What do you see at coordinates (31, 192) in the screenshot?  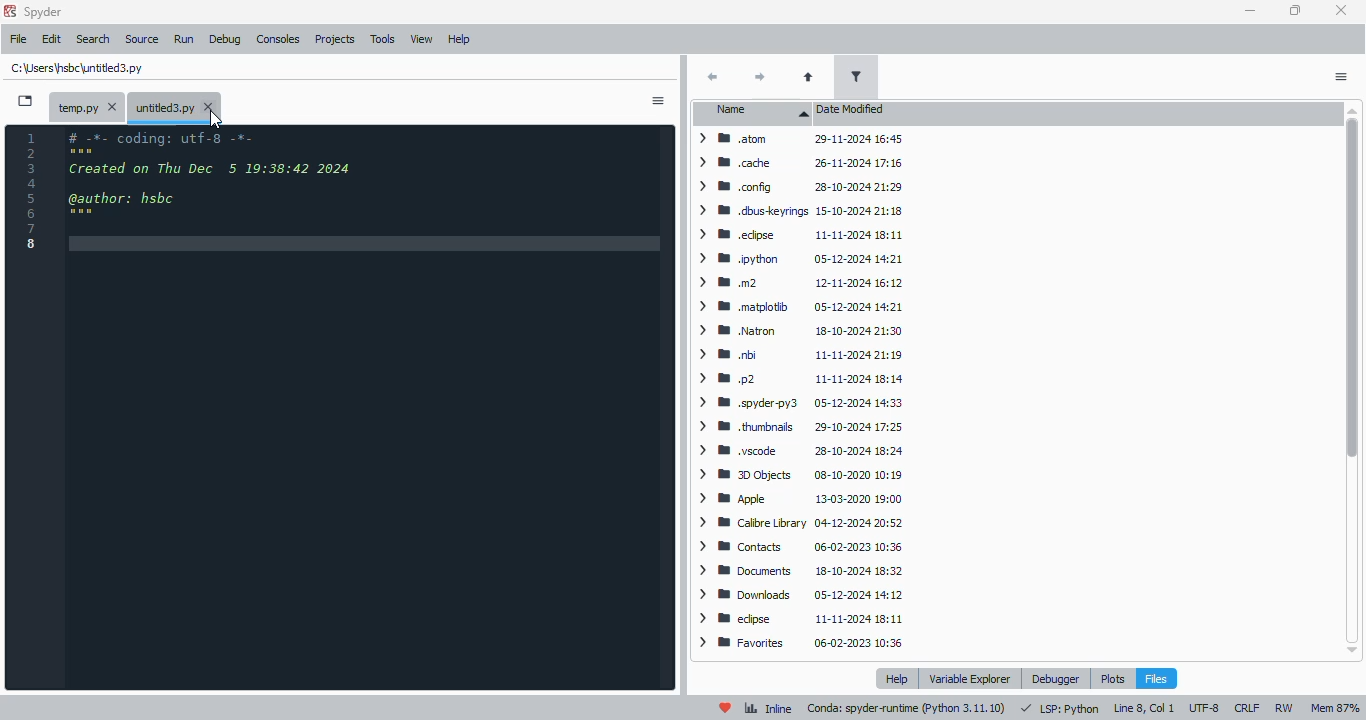 I see `line numbers` at bounding box center [31, 192].